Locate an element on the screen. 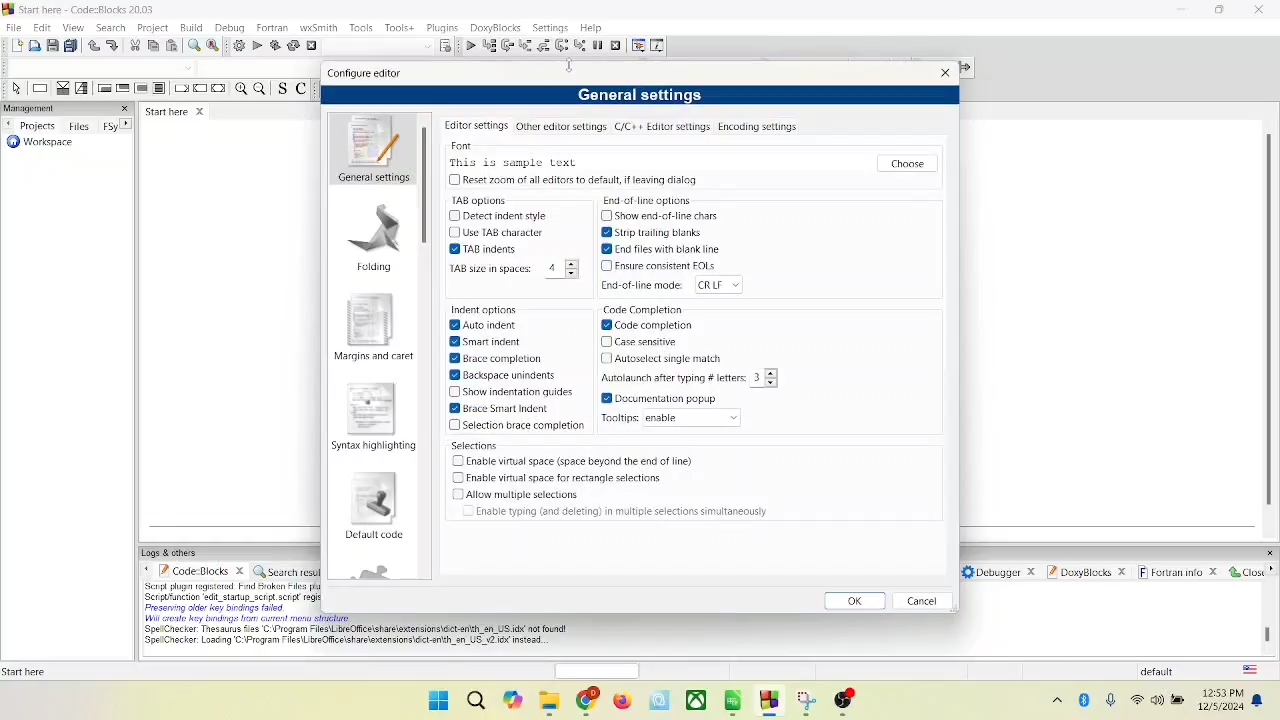 The width and height of the screenshot is (1280, 720). auto indent is located at coordinates (485, 325).